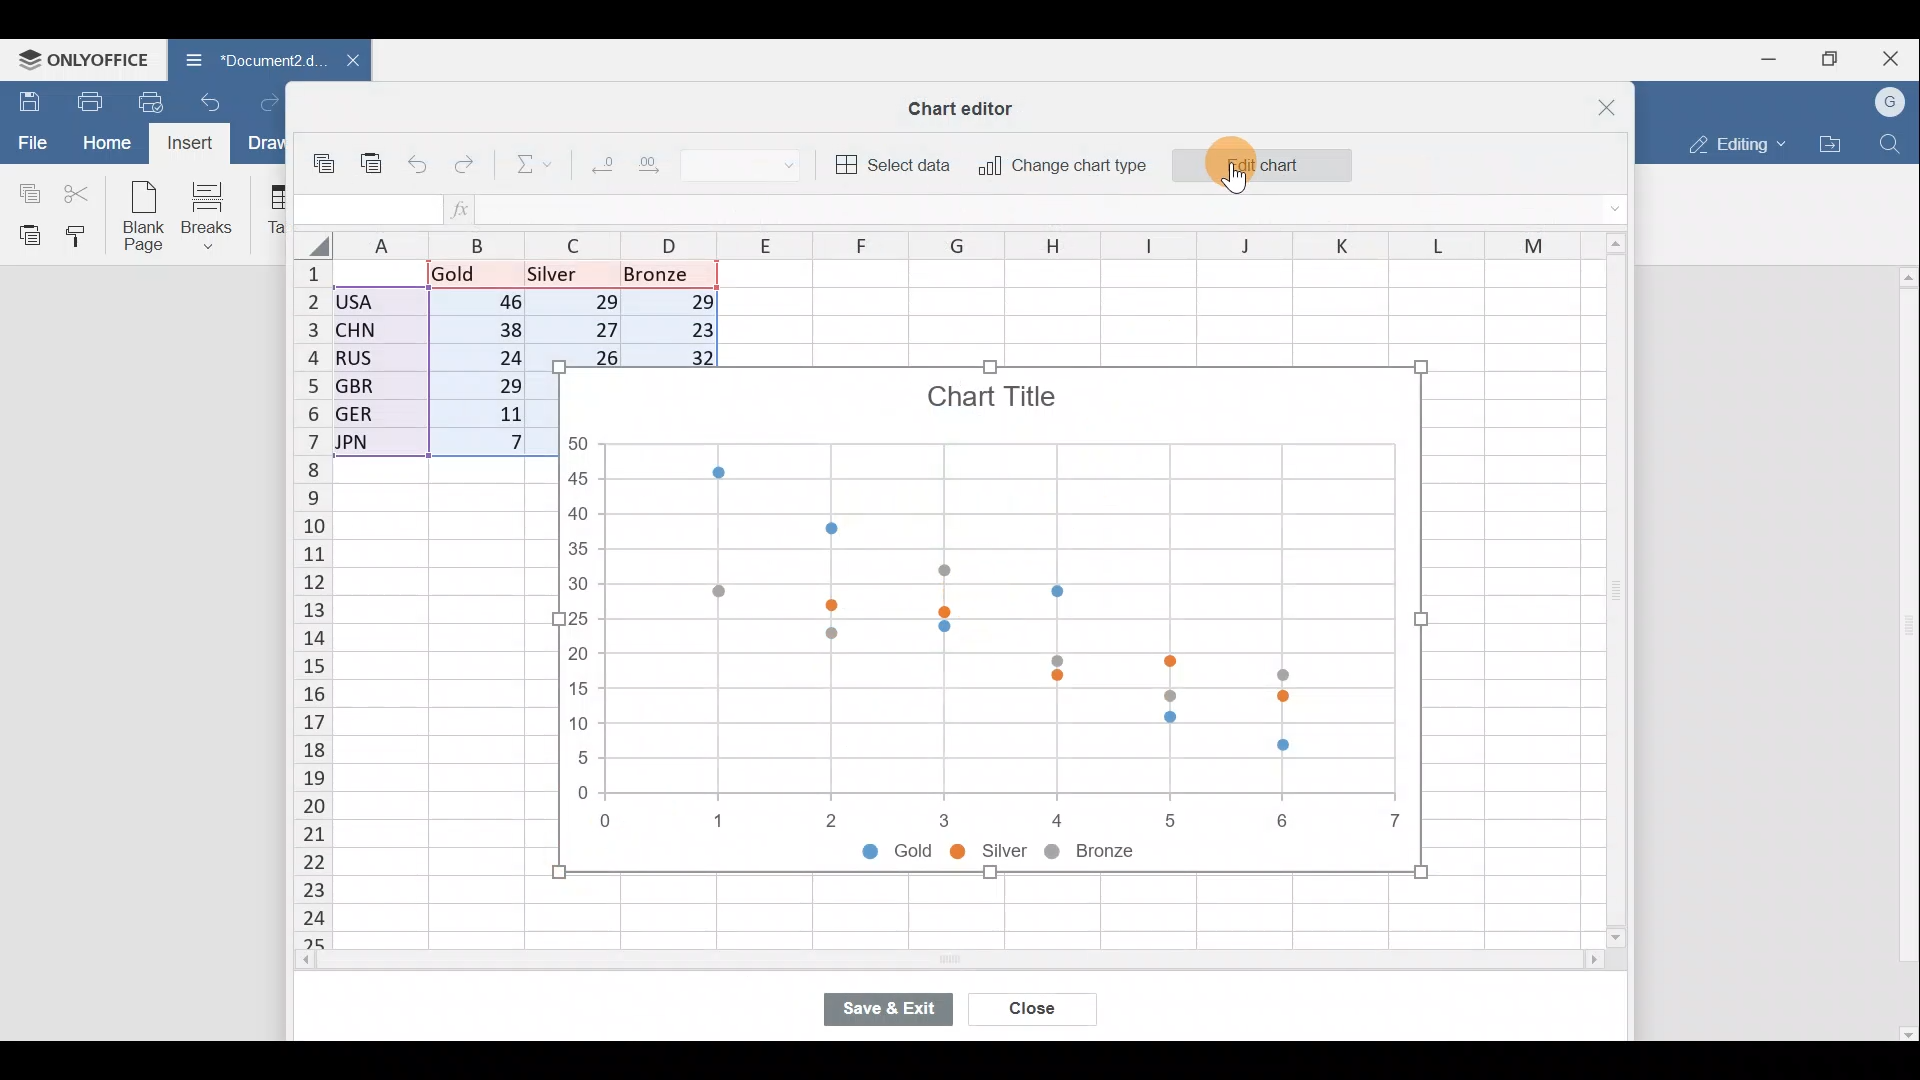 The width and height of the screenshot is (1920, 1080). Describe the element at coordinates (365, 204) in the screenshot. I see `Cell name` at that location.